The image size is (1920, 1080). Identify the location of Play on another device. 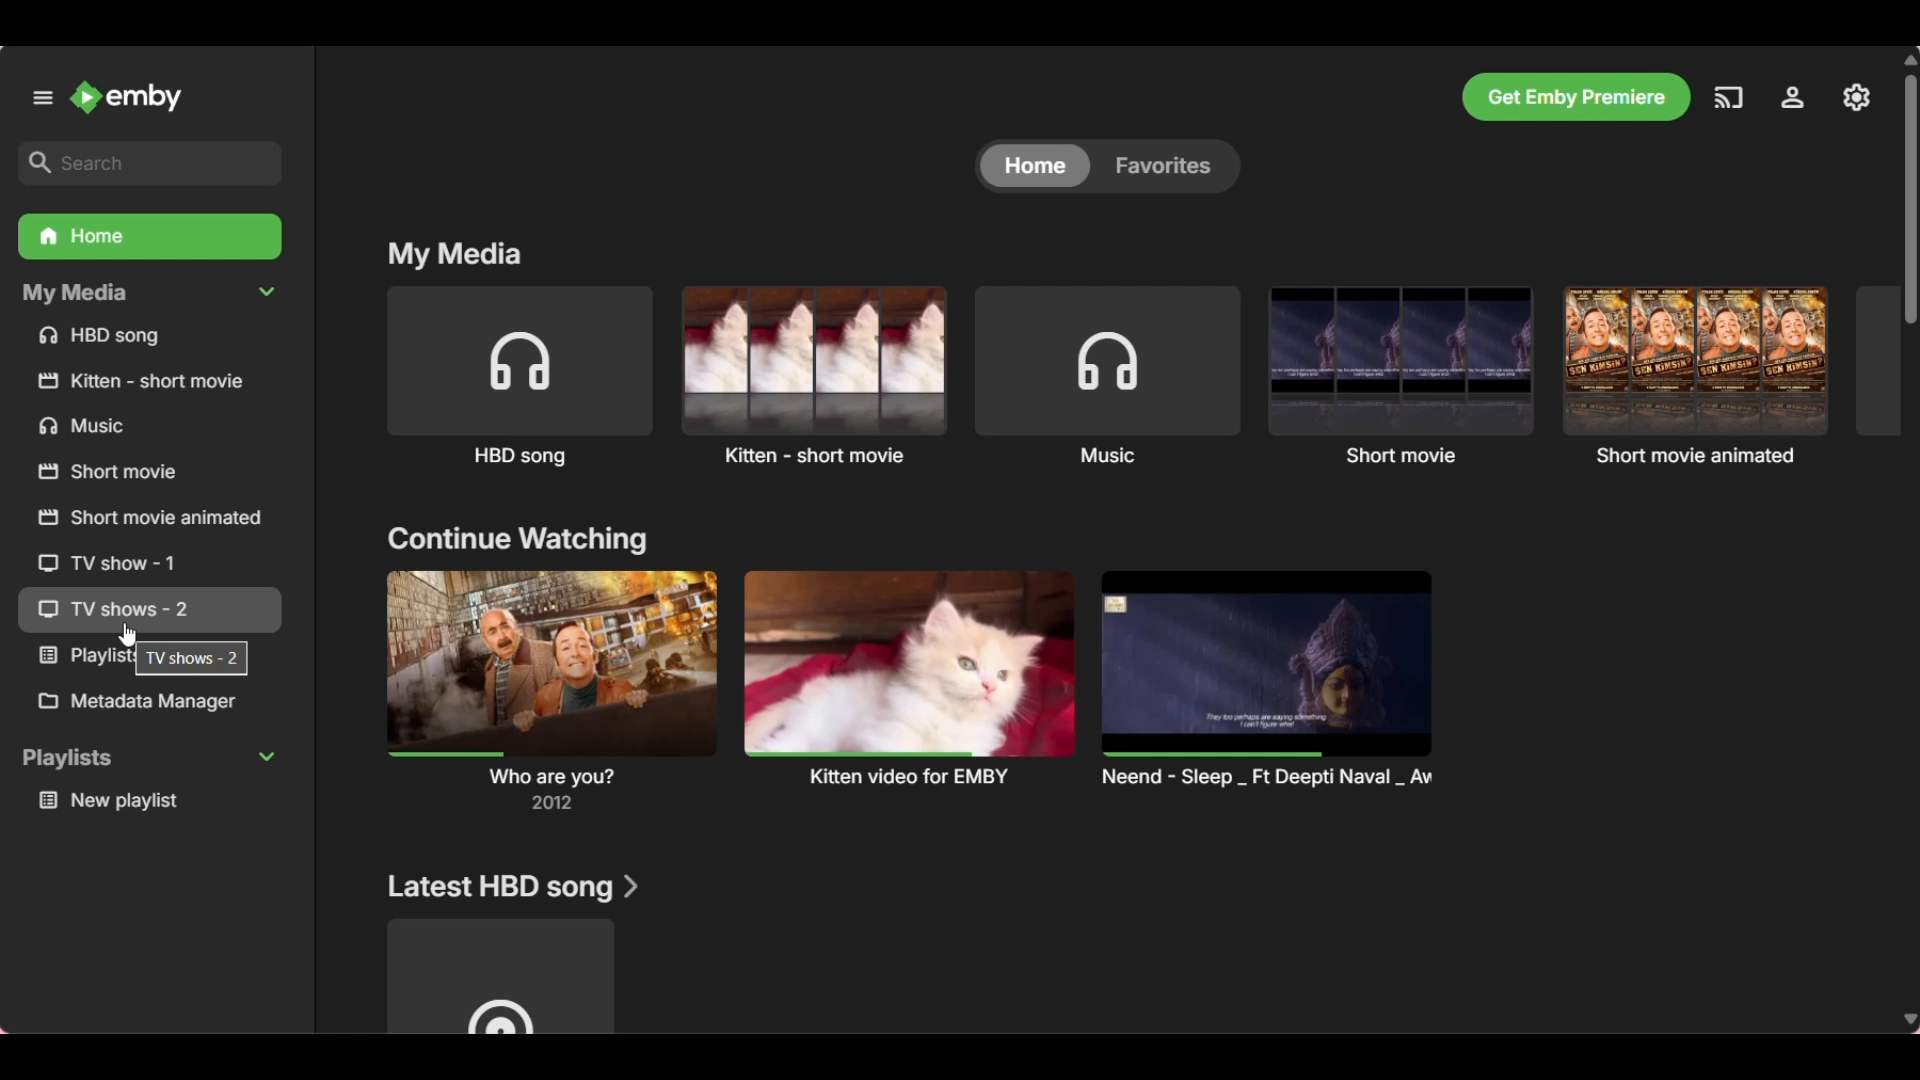
(1728, 98).